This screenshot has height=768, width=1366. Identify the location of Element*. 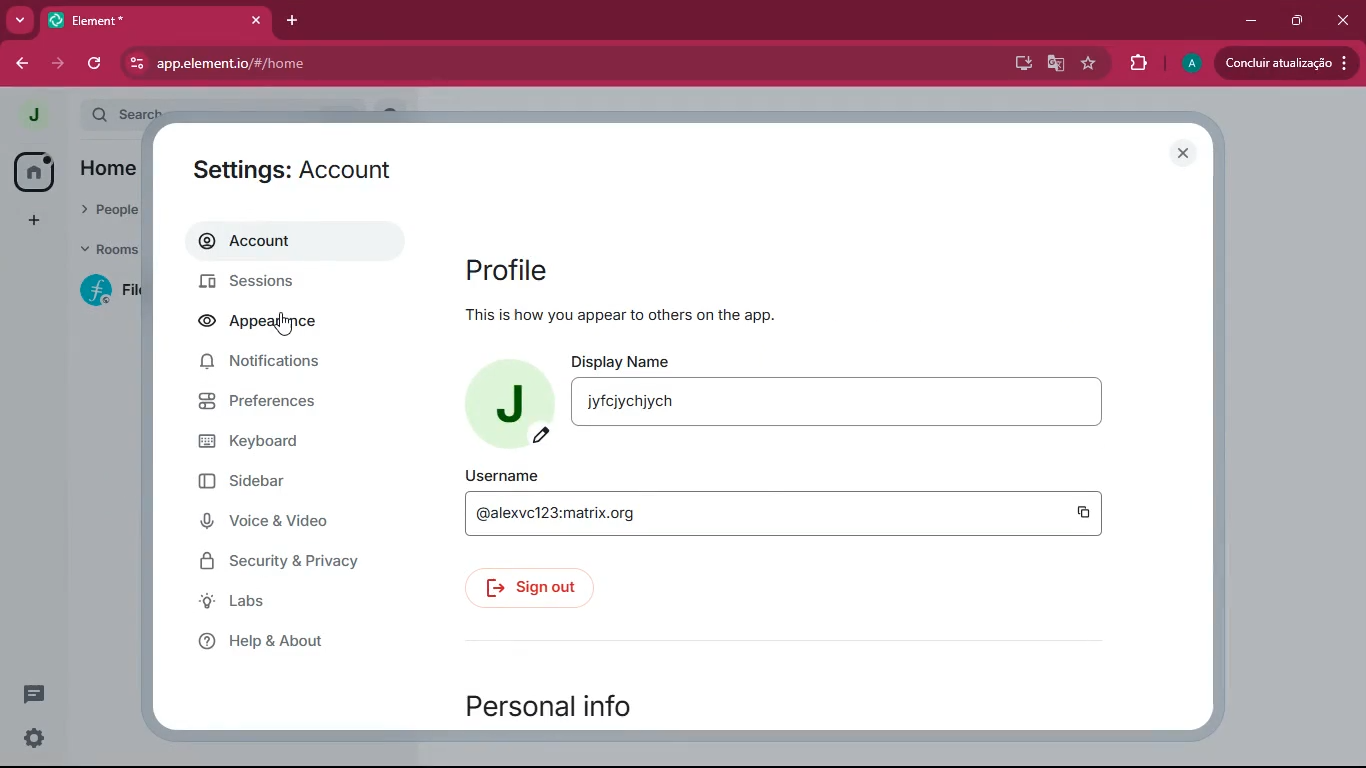
(139, 21).